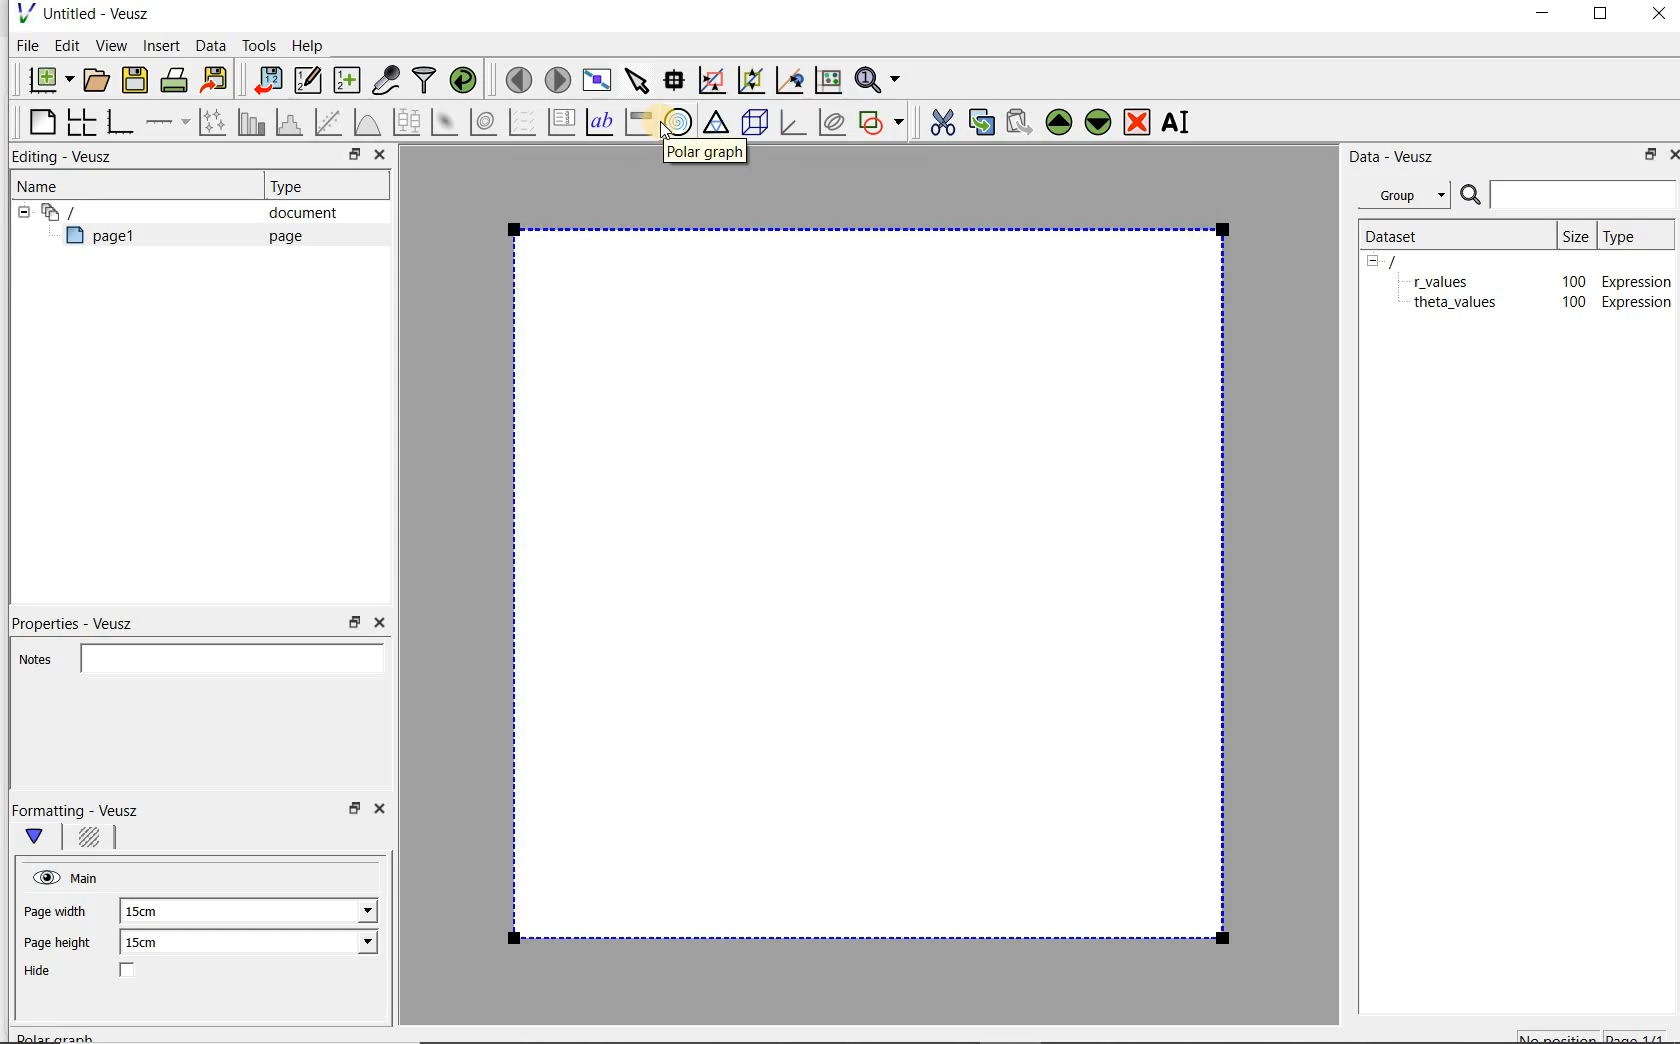 The height and width of the screenshot is (1044, 1680). What do you see at coordinates (828, 79) in the screenshot?
I see `click to reset graph axes` at bounding box center [828, 79].